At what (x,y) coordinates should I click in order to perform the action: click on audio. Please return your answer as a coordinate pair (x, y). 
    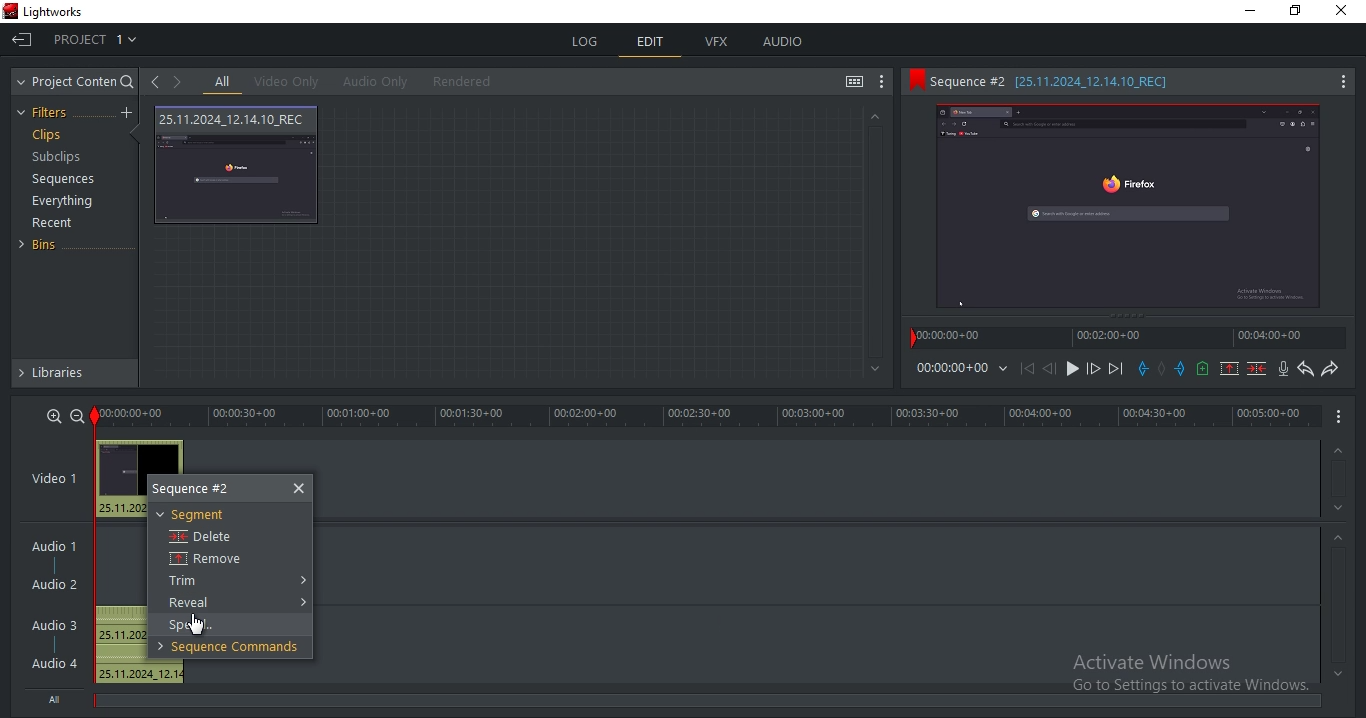
    Looking at the image, I should click on (783, 42).